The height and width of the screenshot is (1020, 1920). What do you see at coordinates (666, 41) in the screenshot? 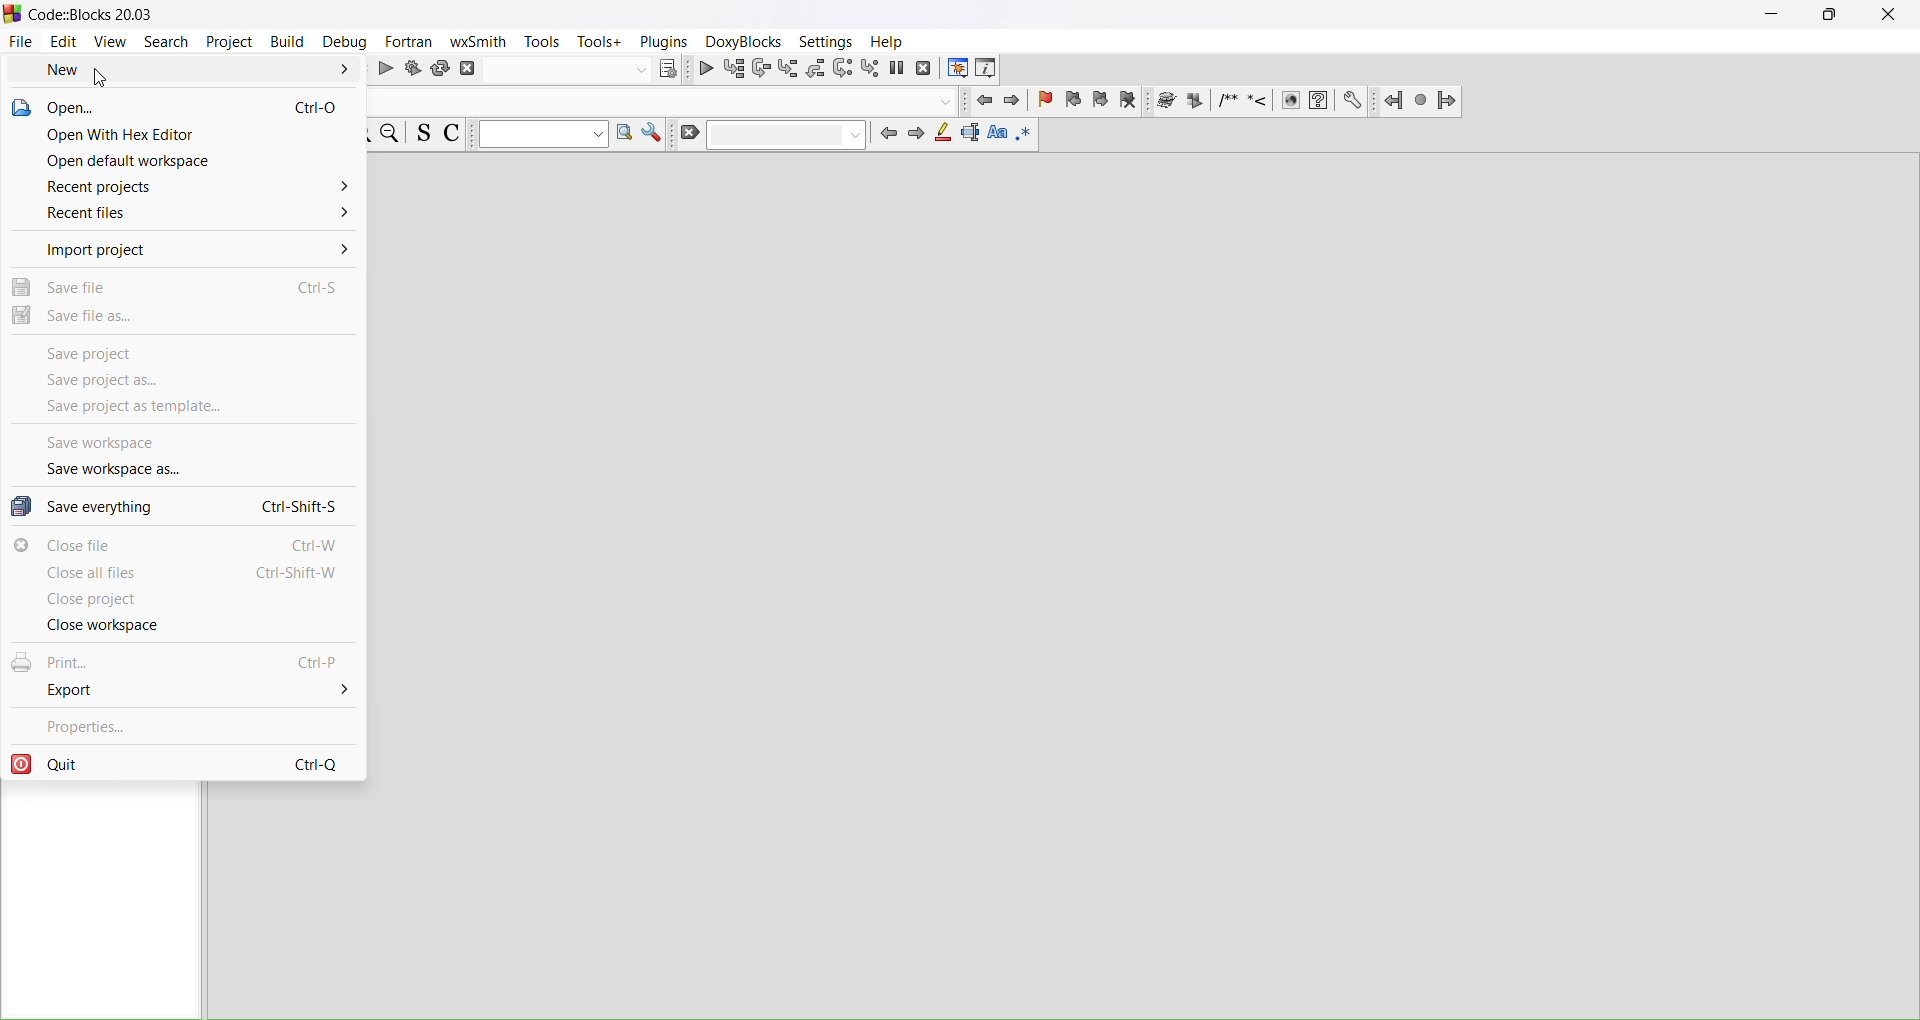
I see `plugins` at bounding box center [666, 41].